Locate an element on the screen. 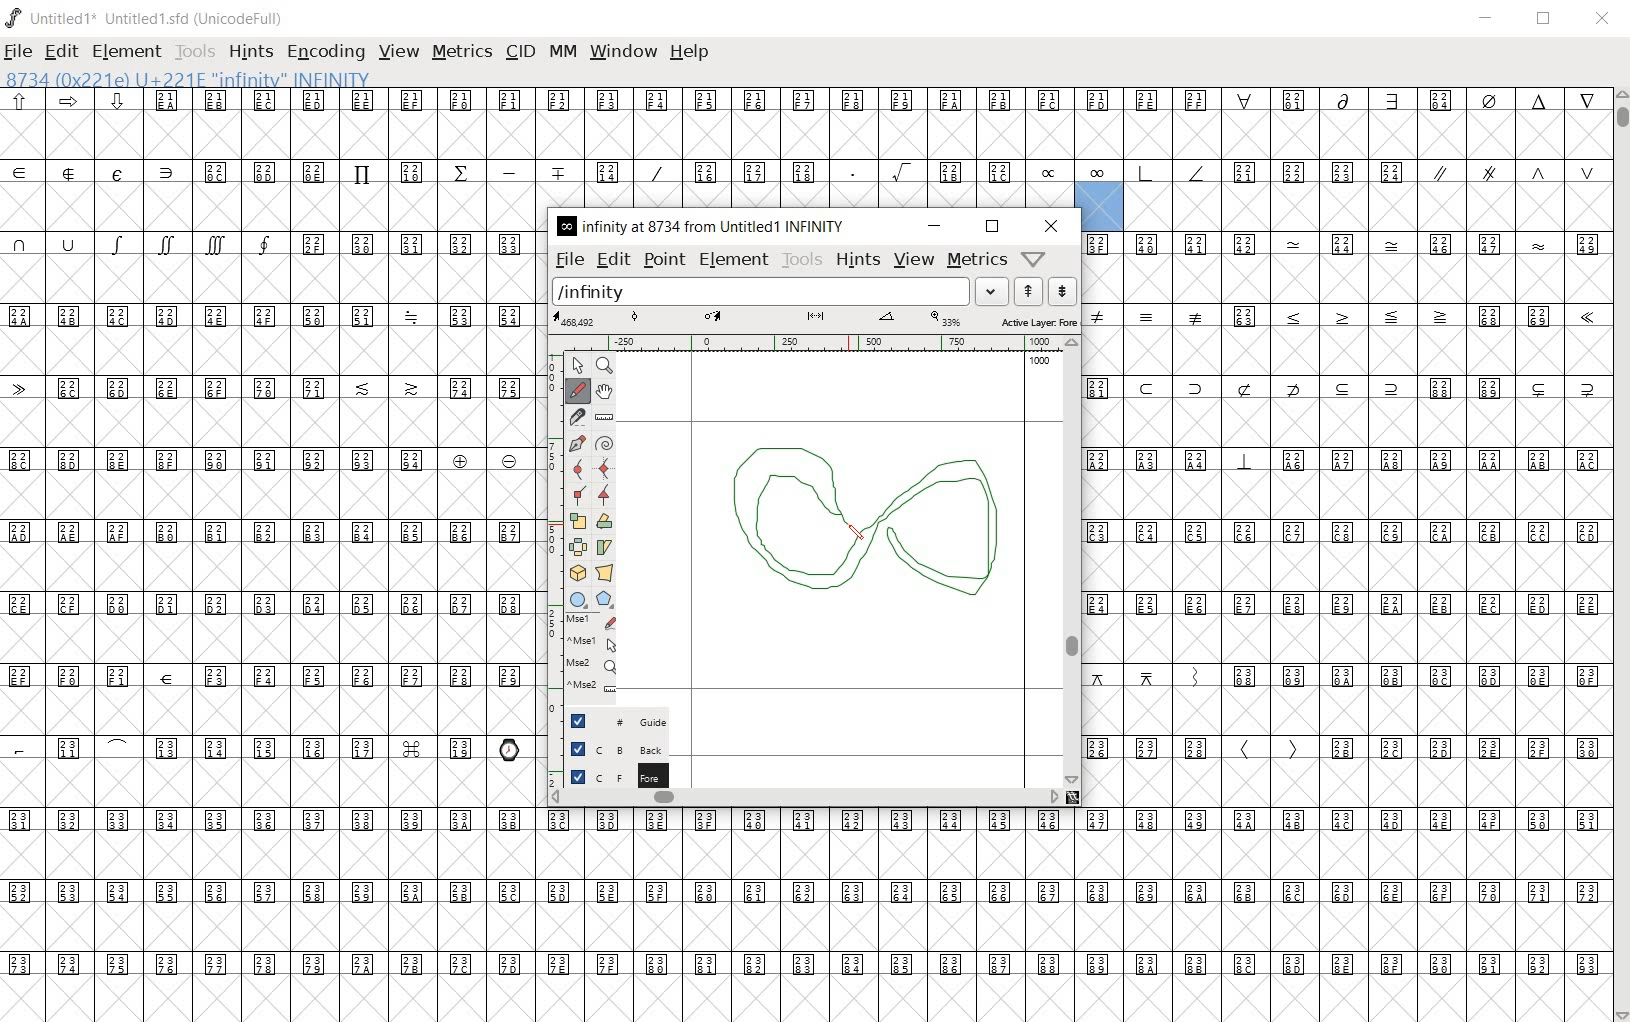 This screenshot has height=1022, width=1630. help/window is located at coordinates (1036, 257).